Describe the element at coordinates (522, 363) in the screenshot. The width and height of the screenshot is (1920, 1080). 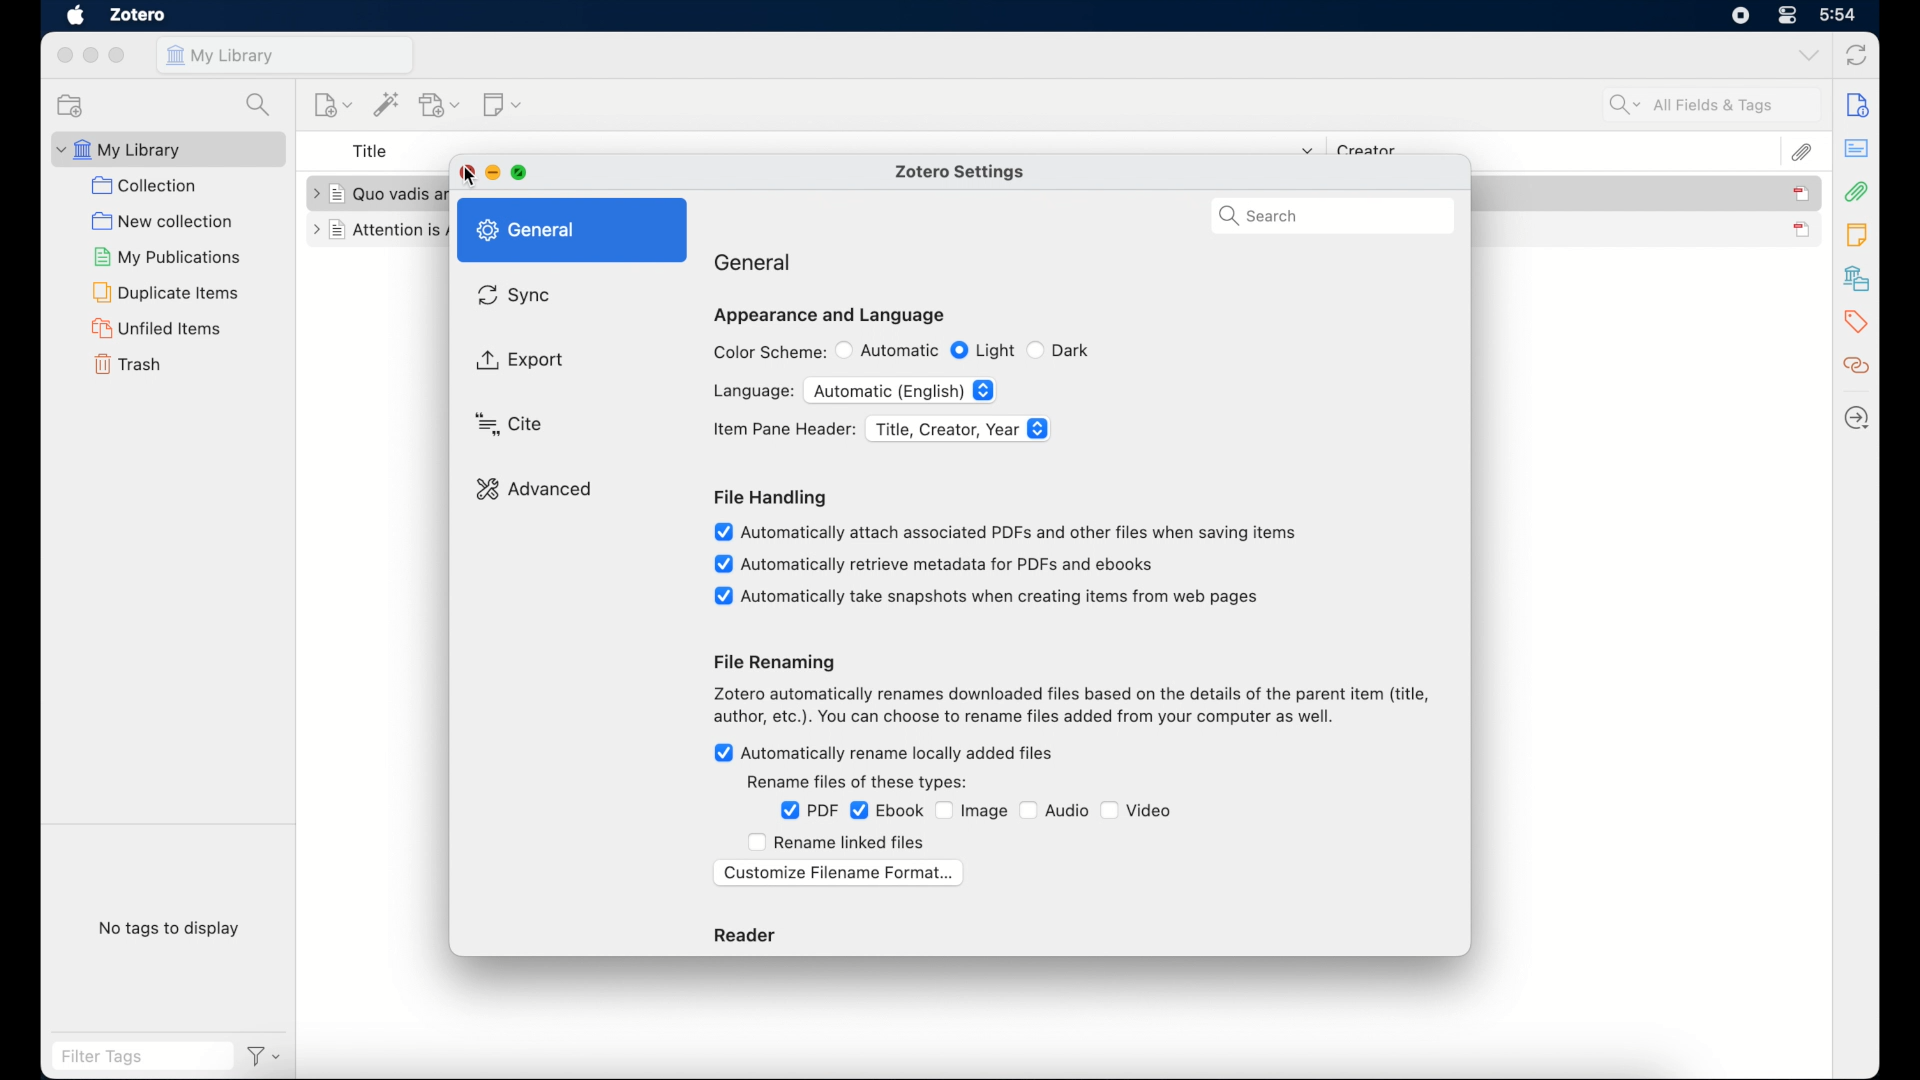
I see `export` at that location.